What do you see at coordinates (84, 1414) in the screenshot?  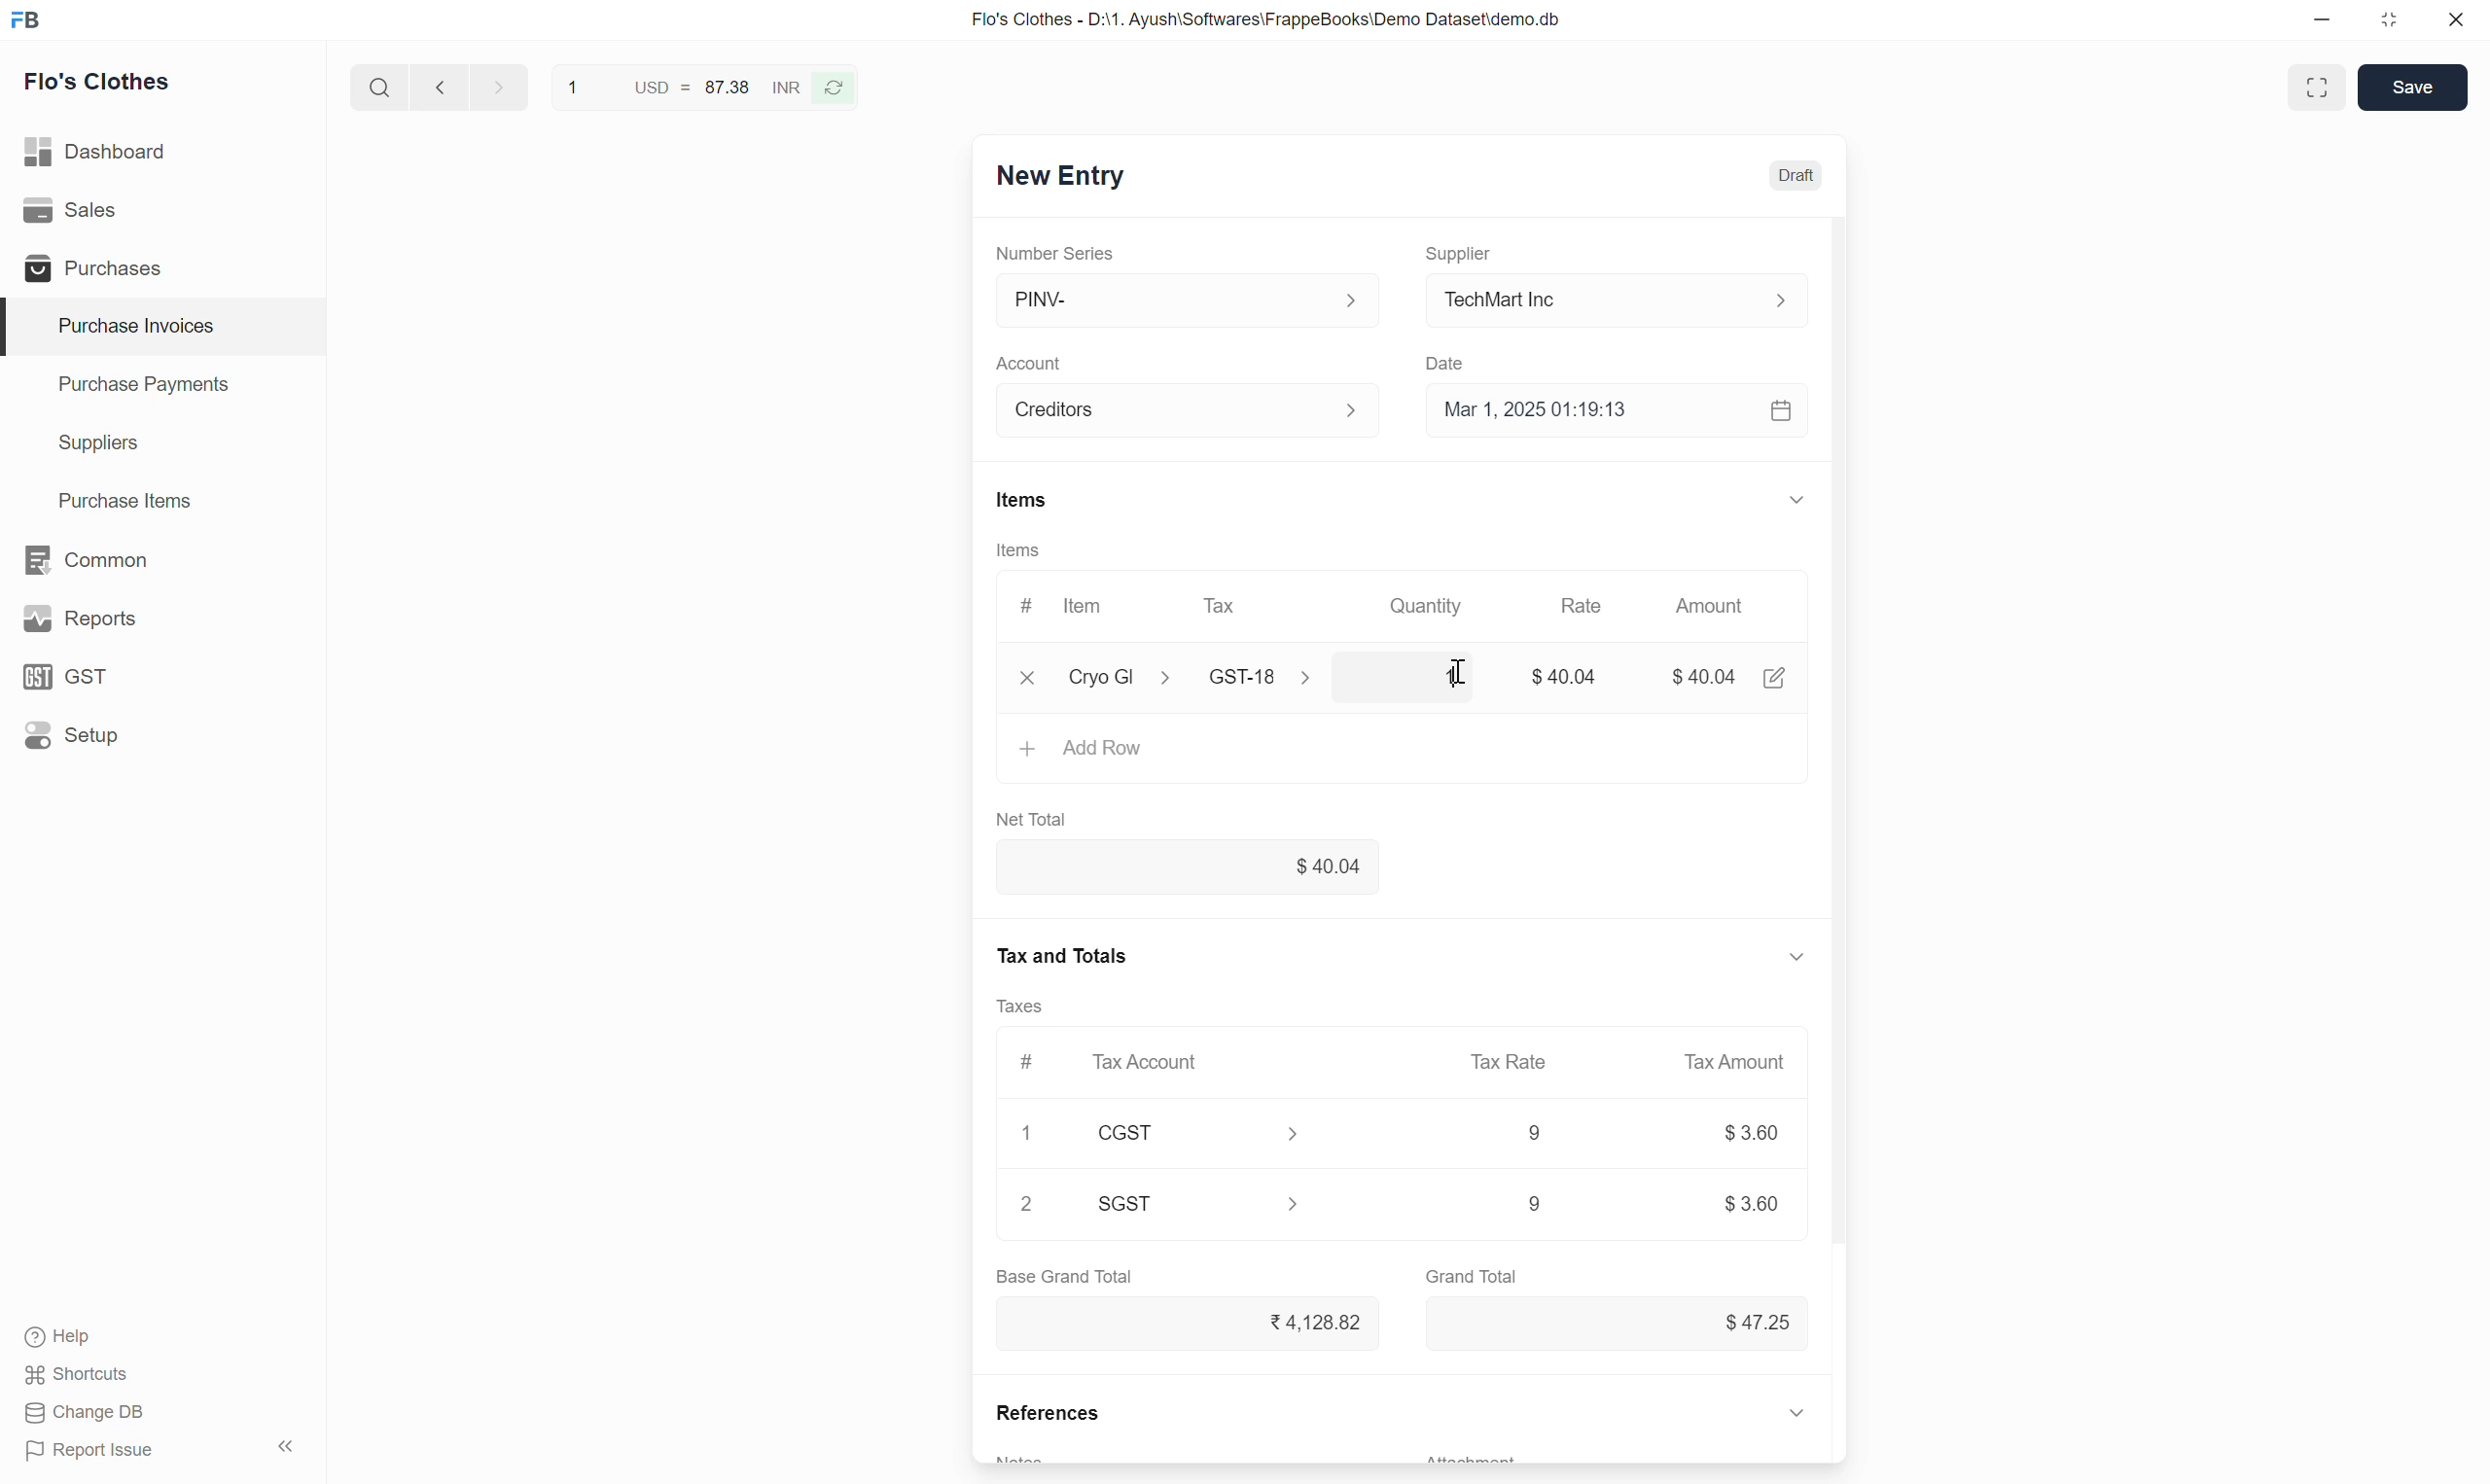 I see `Change DB` at bounding box center [84, 1414].